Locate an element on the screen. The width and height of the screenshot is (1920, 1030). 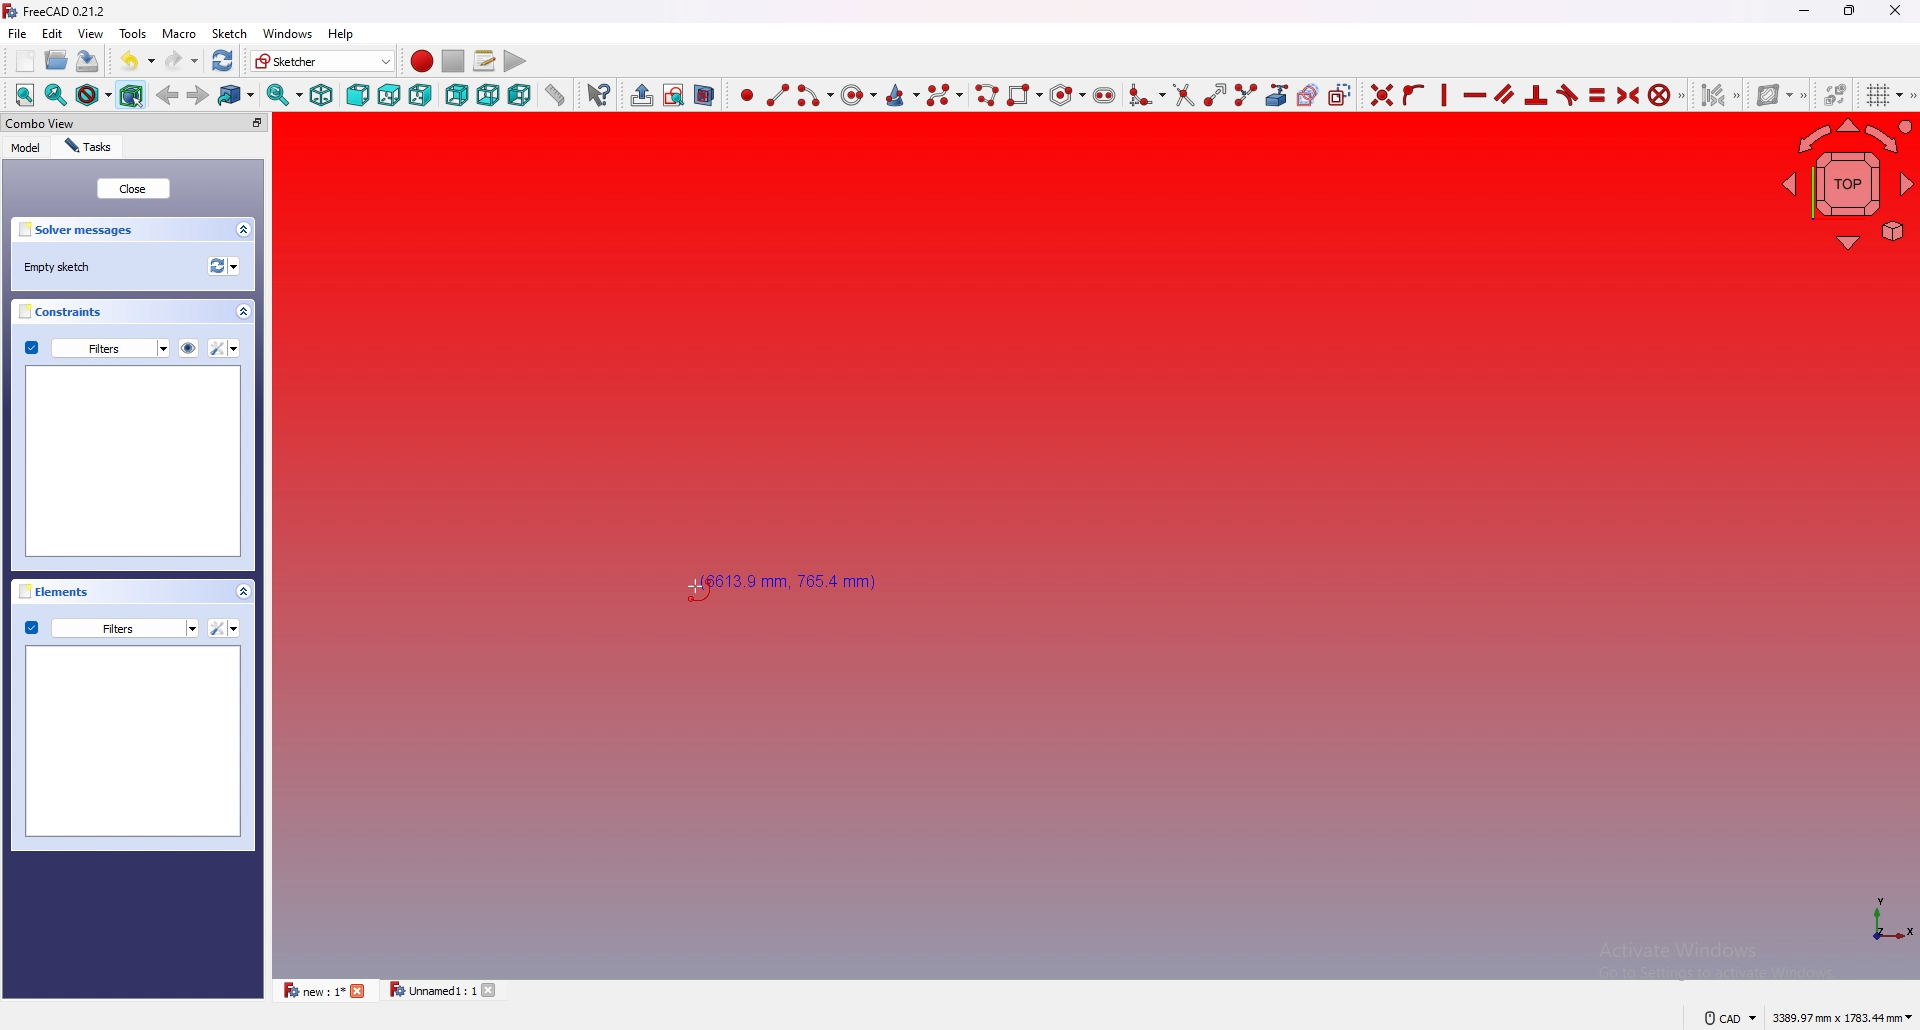
collapse is located at coordinates (244, 230).